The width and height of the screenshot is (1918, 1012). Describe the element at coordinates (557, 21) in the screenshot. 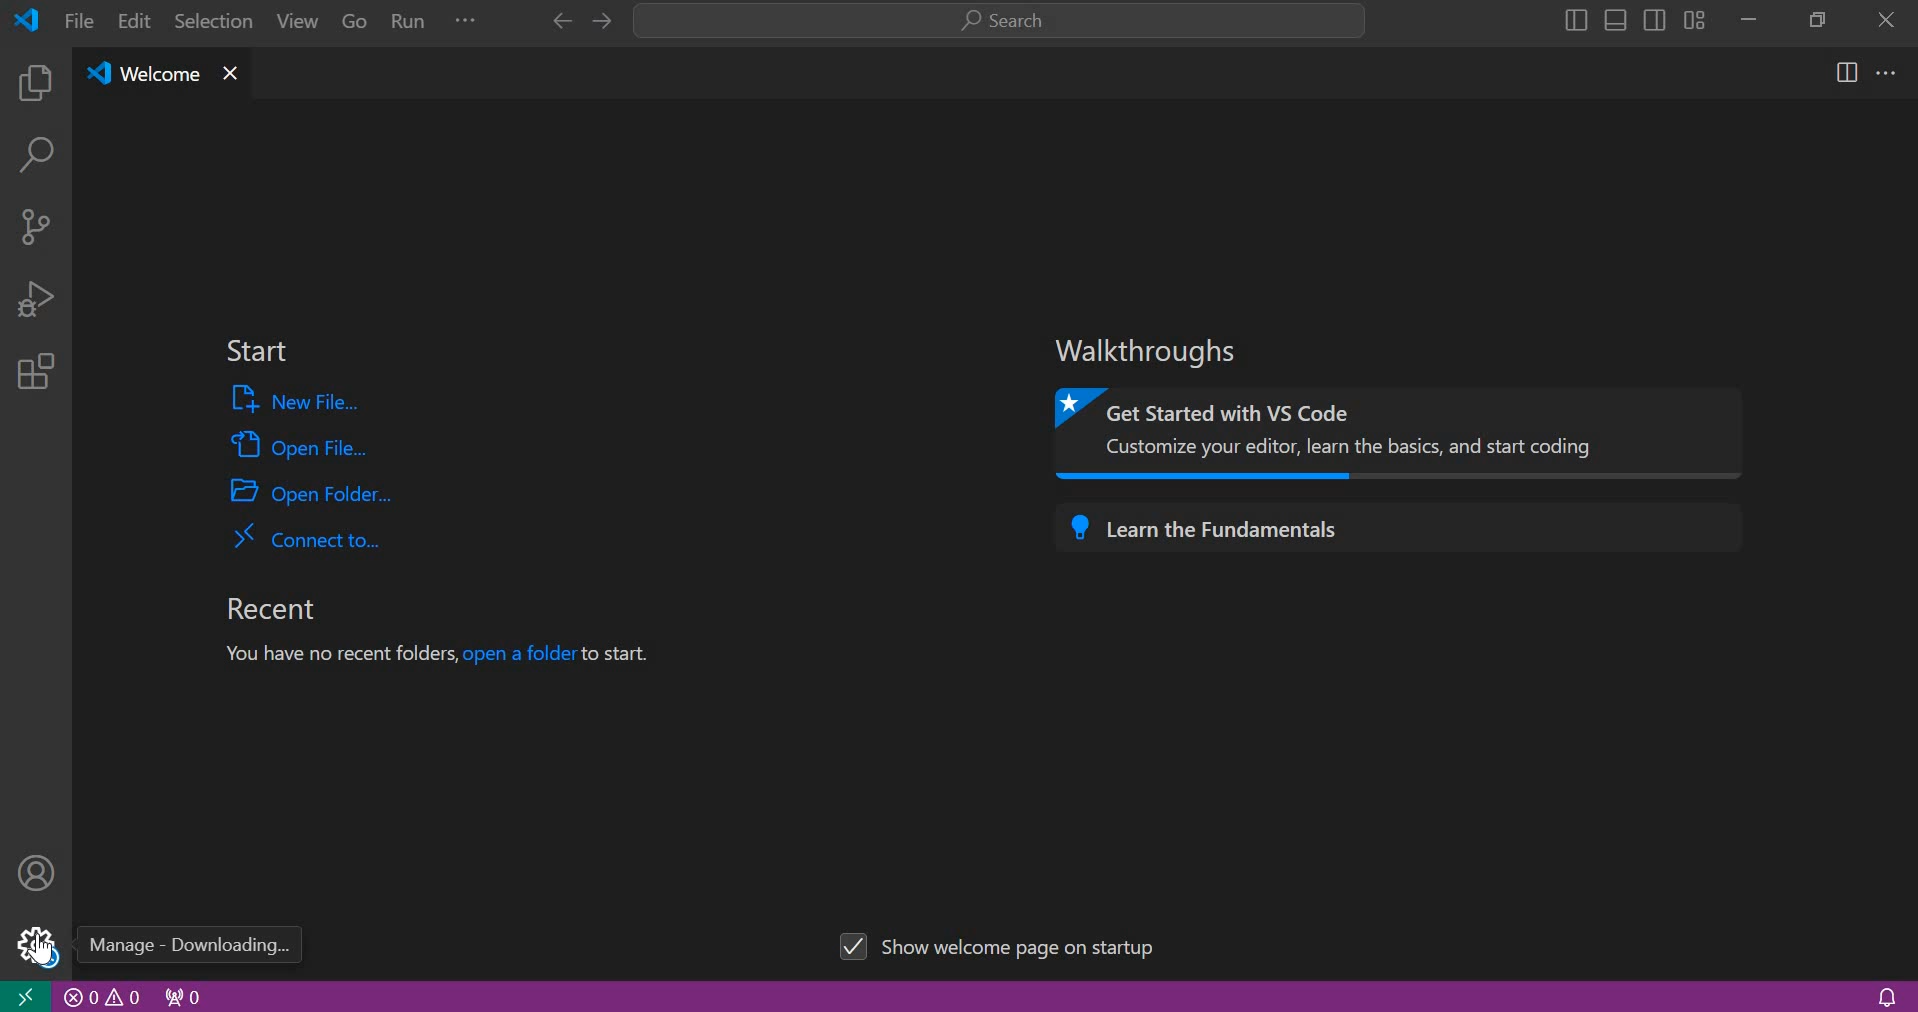

I see `go forward` at that location.